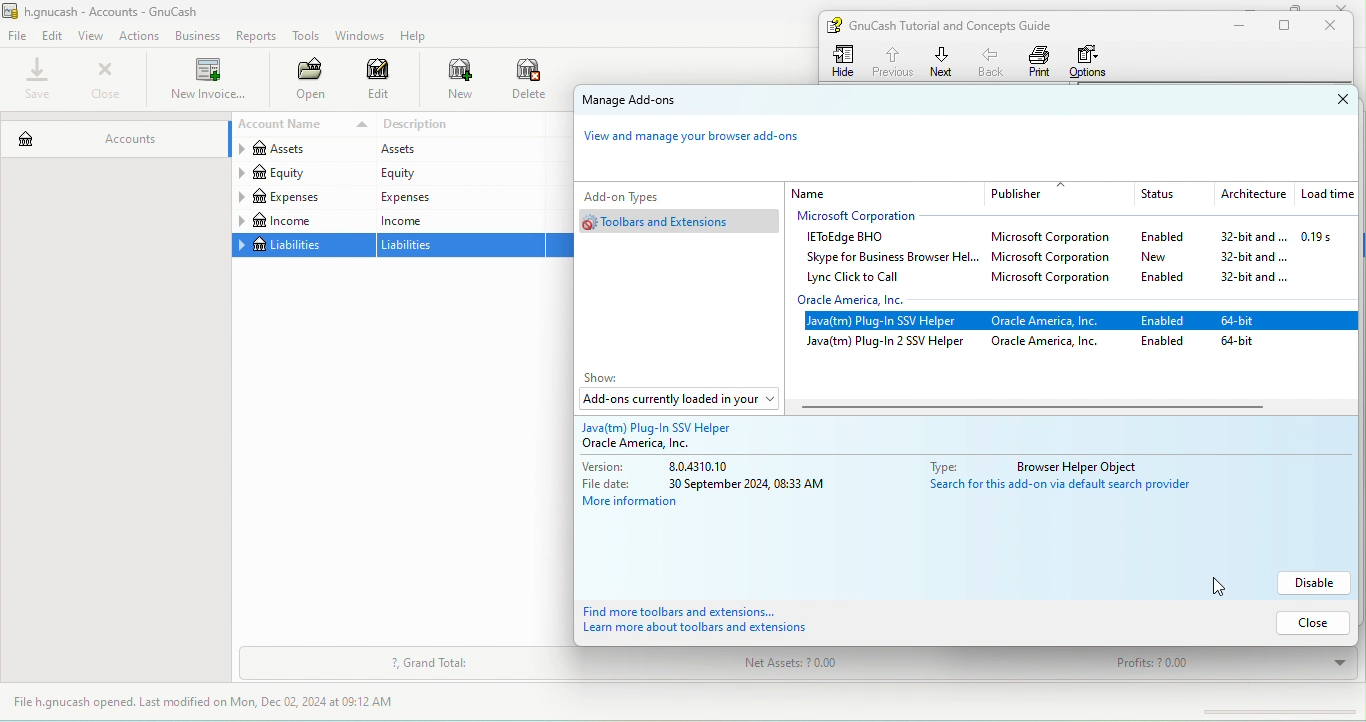 The image size is (1366, 722). Describe the element at coordinates (654, 195) in the screenshot. I see `add on types` at that location.